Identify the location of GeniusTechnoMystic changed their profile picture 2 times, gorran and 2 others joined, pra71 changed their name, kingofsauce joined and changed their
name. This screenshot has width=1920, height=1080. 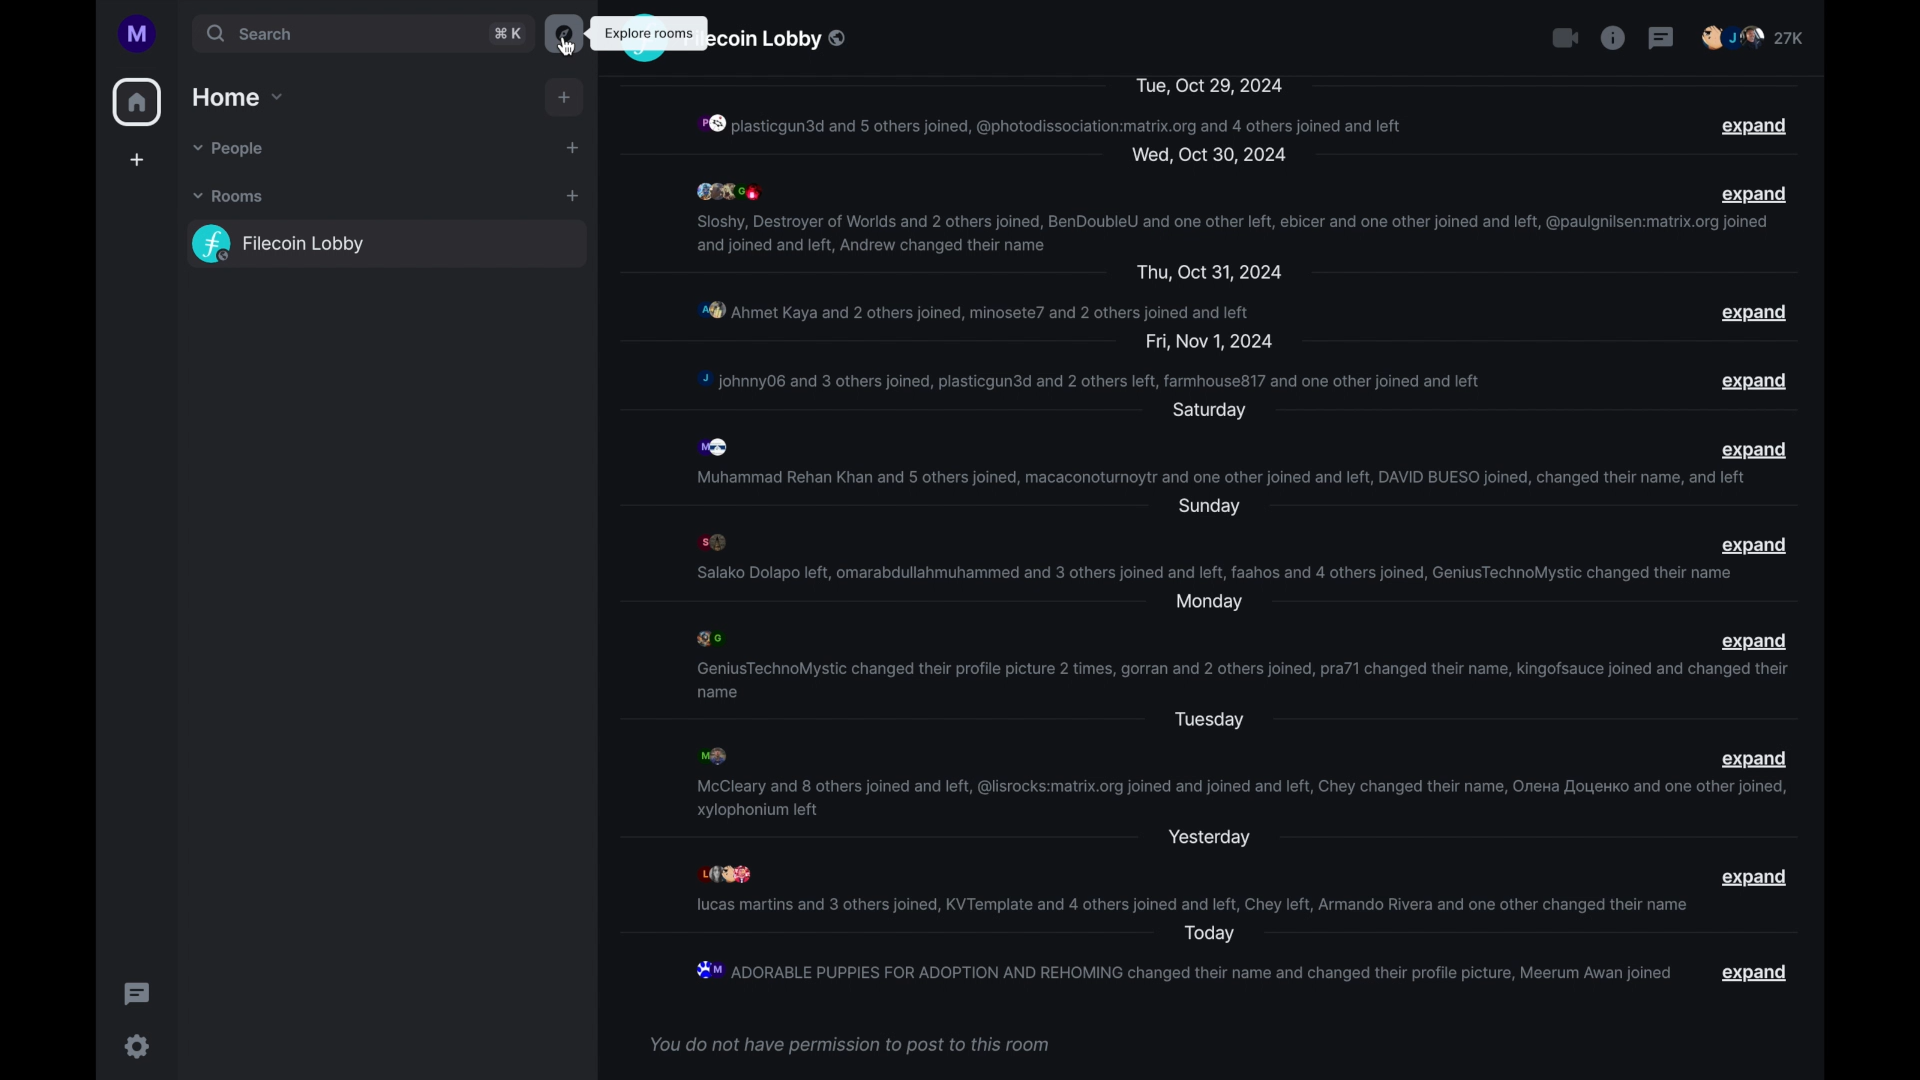
(1238, 681).